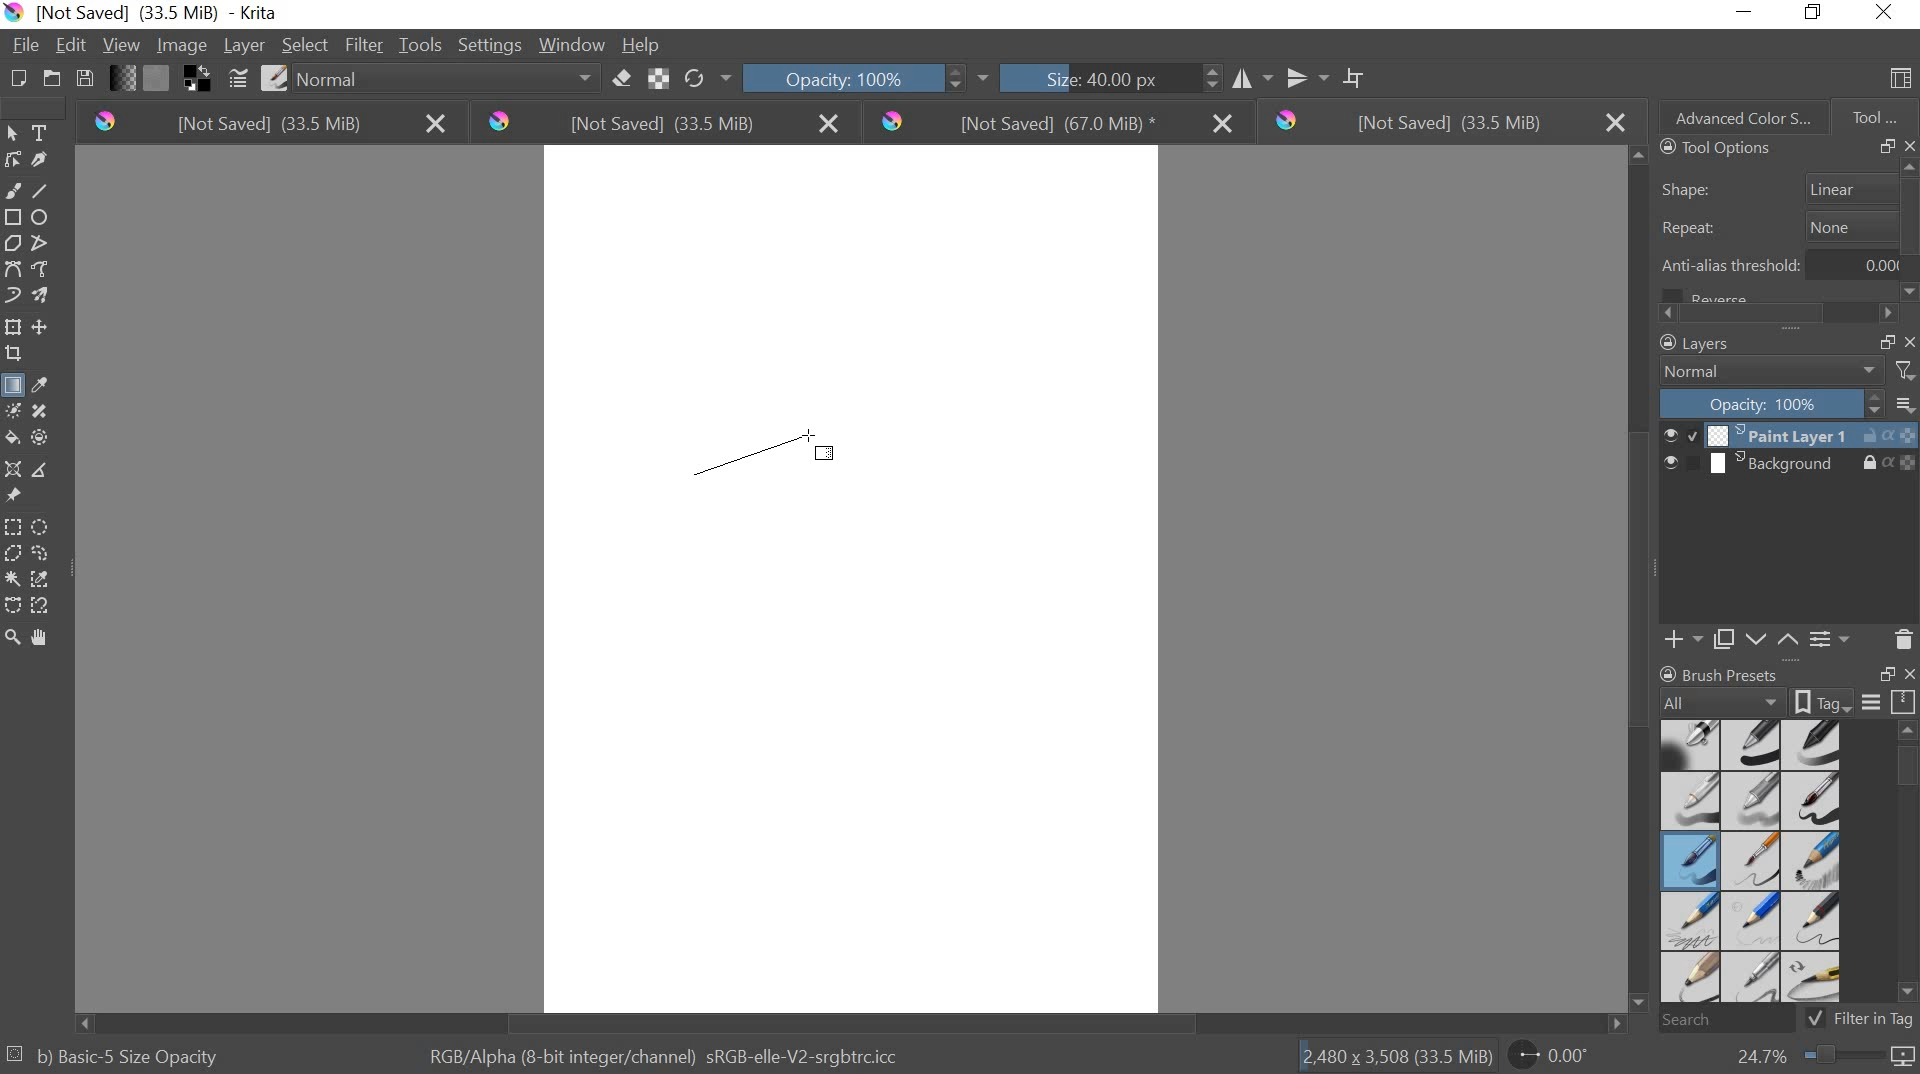 This screenshot has height=1074, width=1920. What do you see at coordinates (47, 635) in the screenshot?
I see `pan` at bounding box center [47, 635].